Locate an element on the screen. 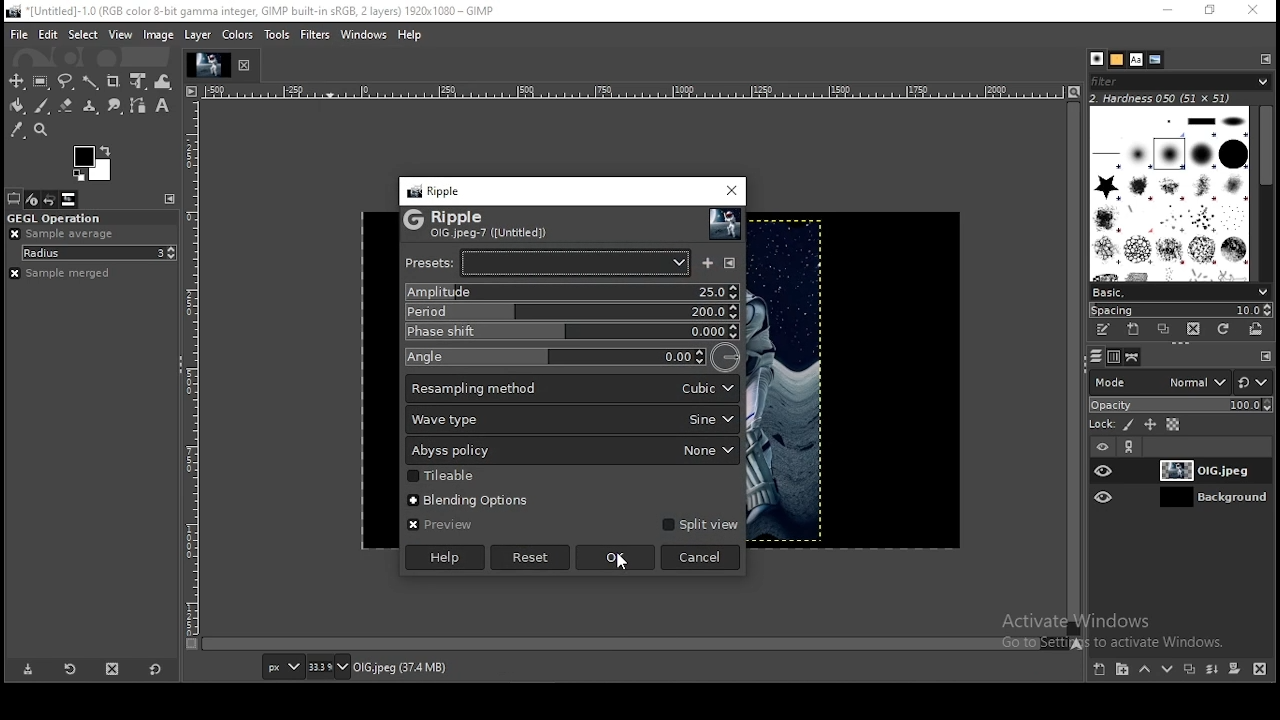  open brush as image is located at coordinates (1257, 330).